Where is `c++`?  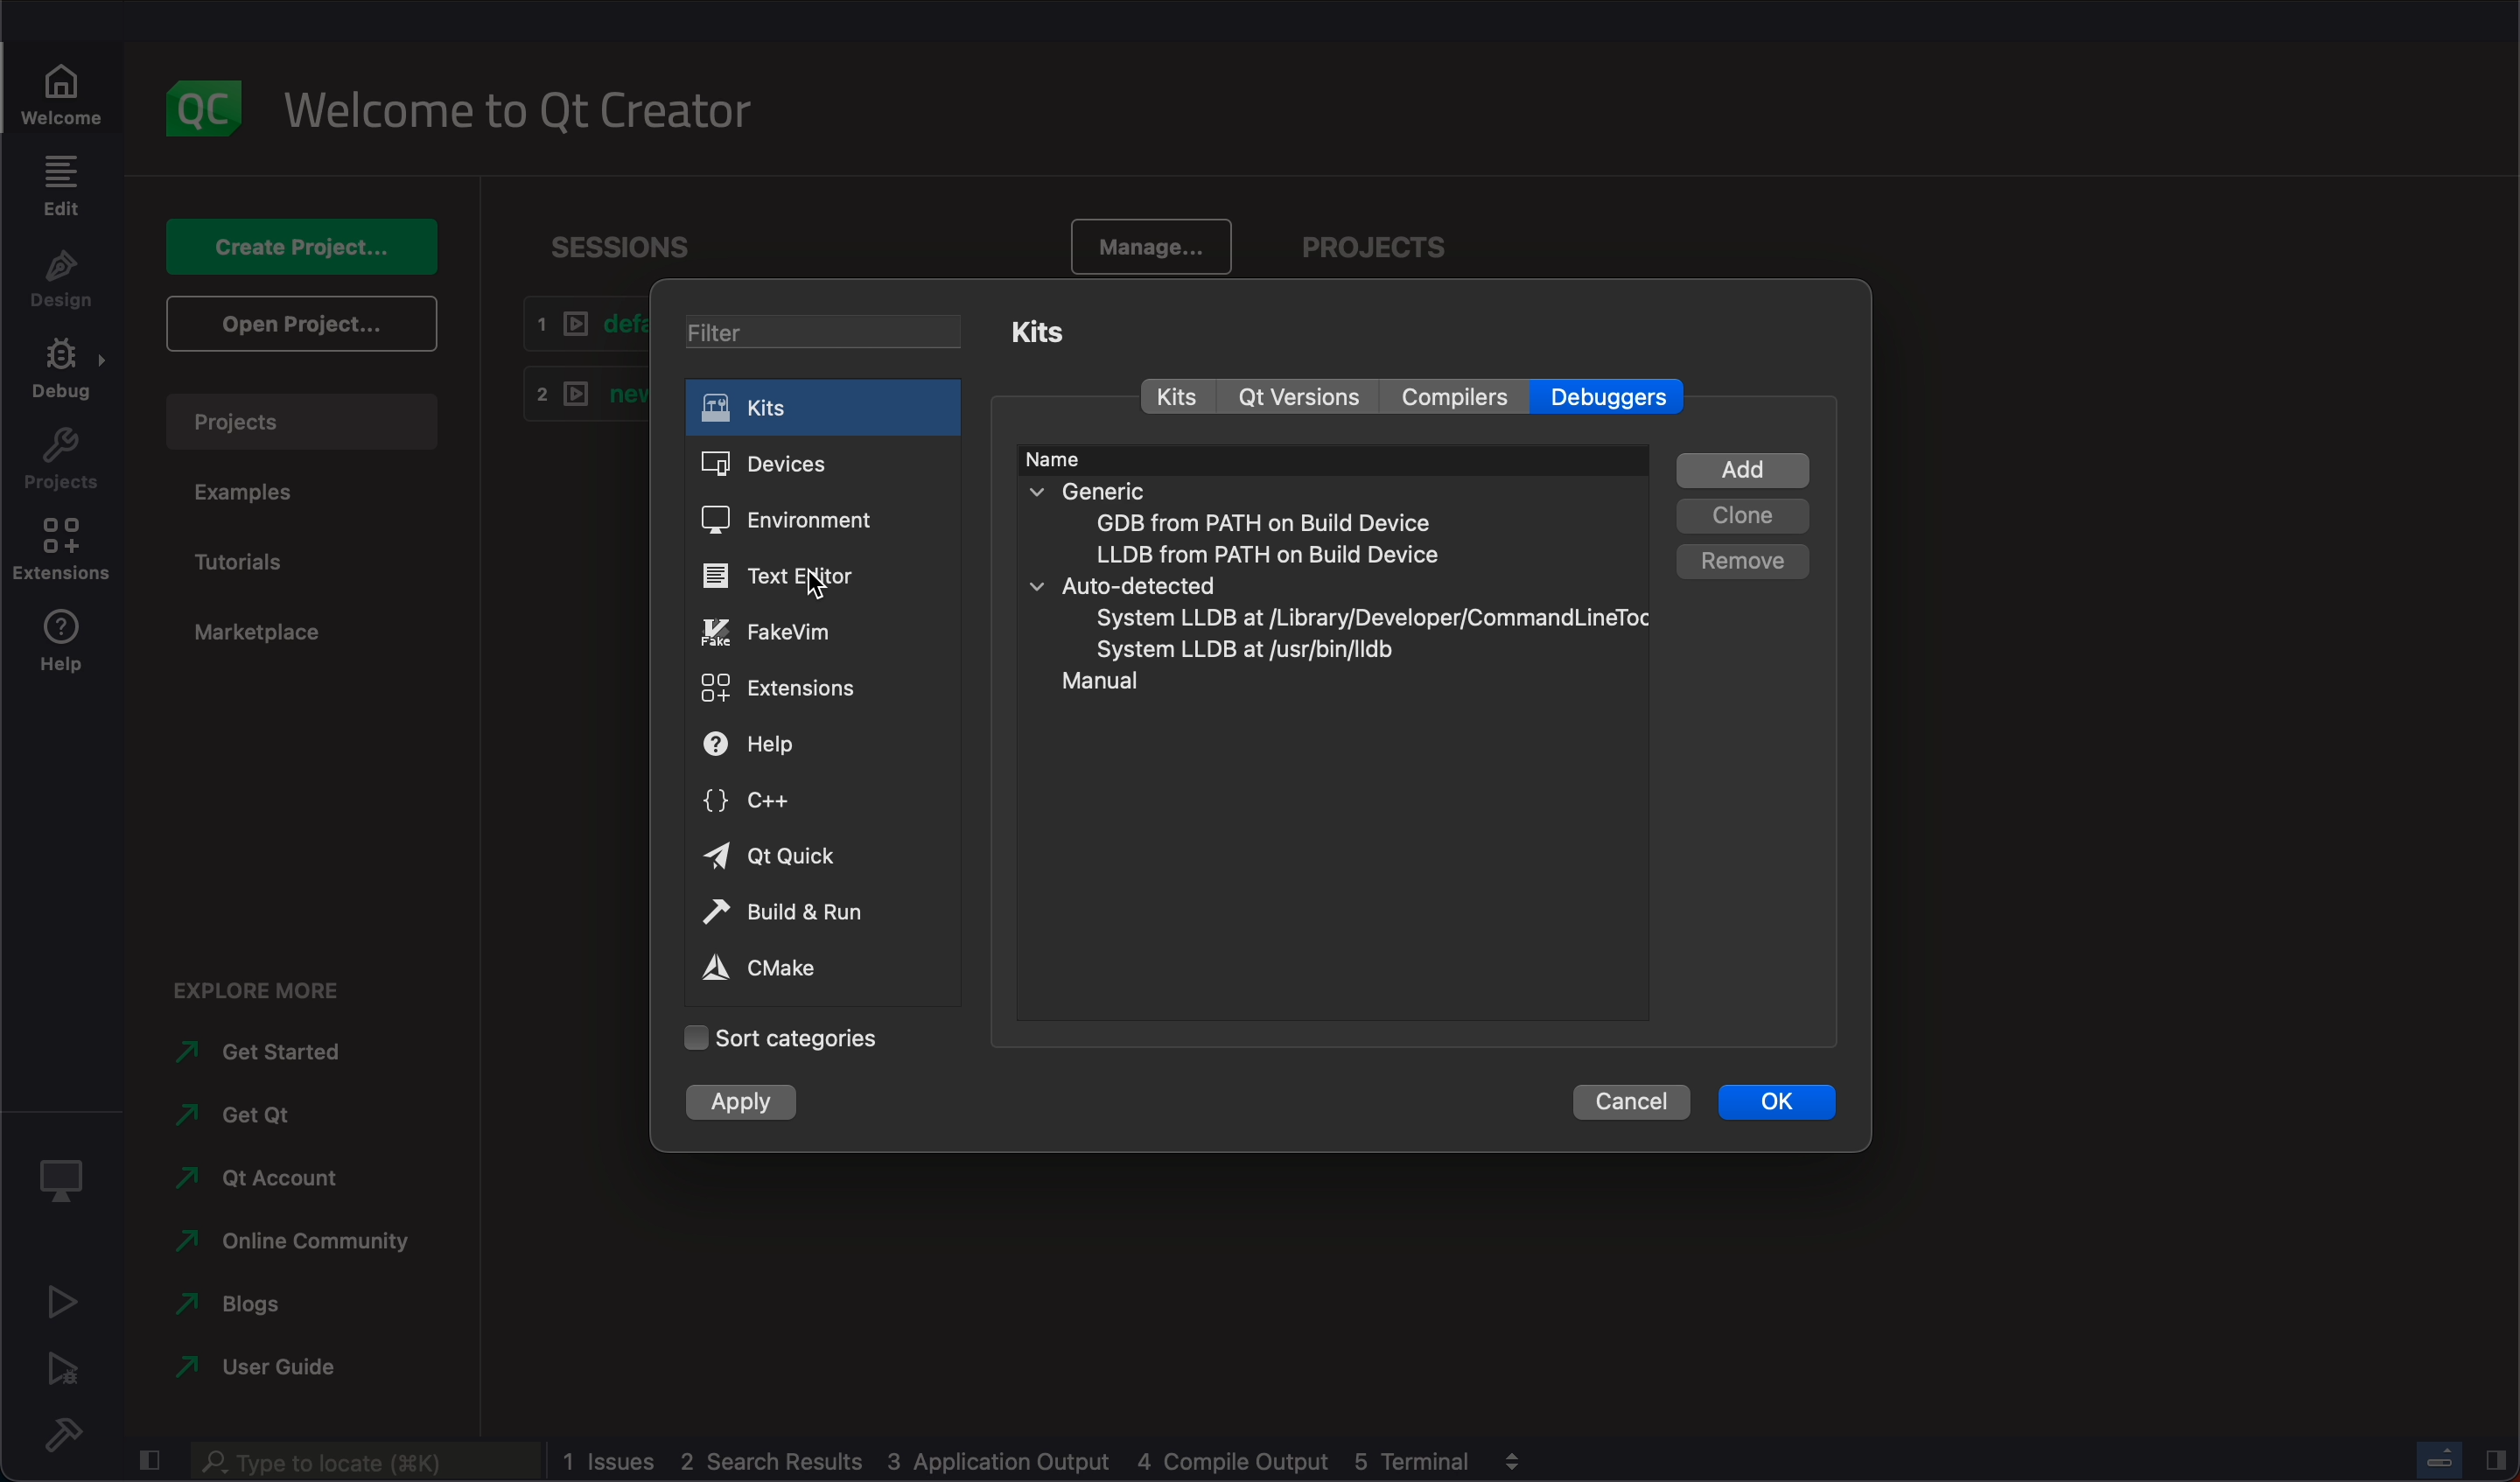
c++ is located at coordinates (821, 806).